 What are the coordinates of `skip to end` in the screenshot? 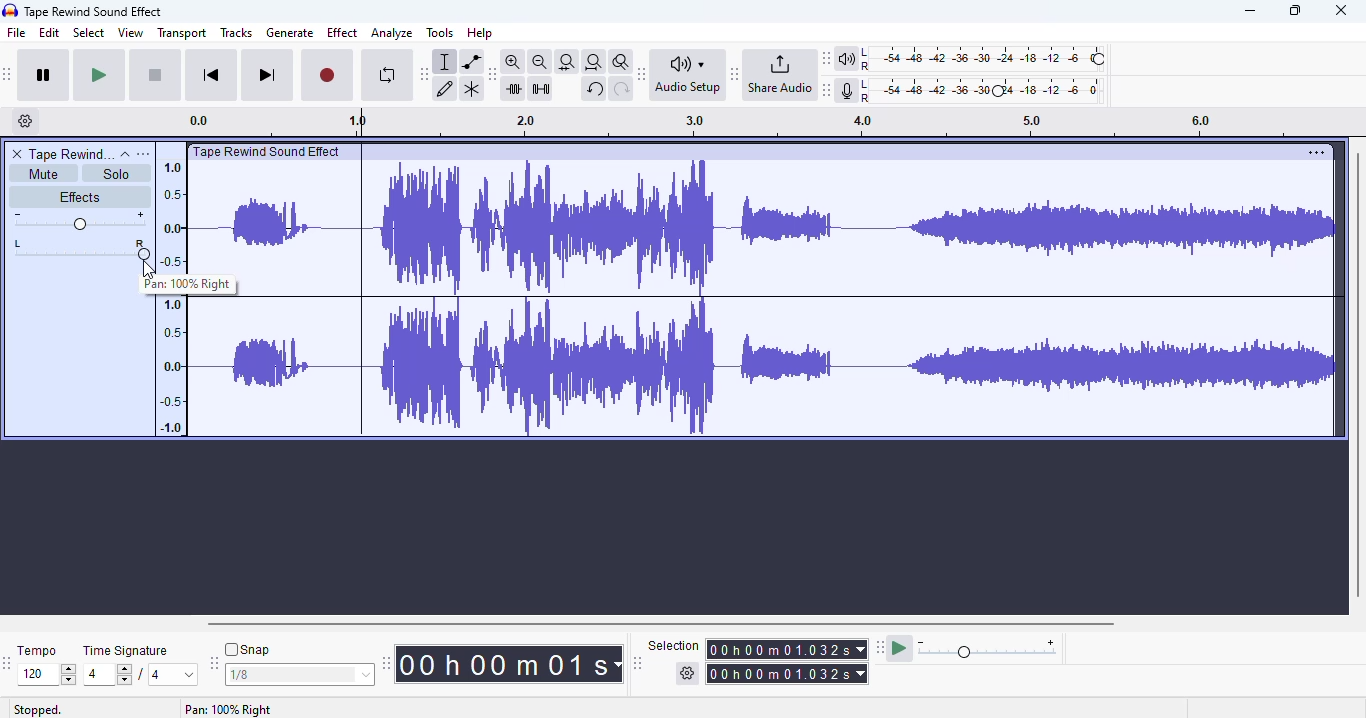 It's located at (266, 75).